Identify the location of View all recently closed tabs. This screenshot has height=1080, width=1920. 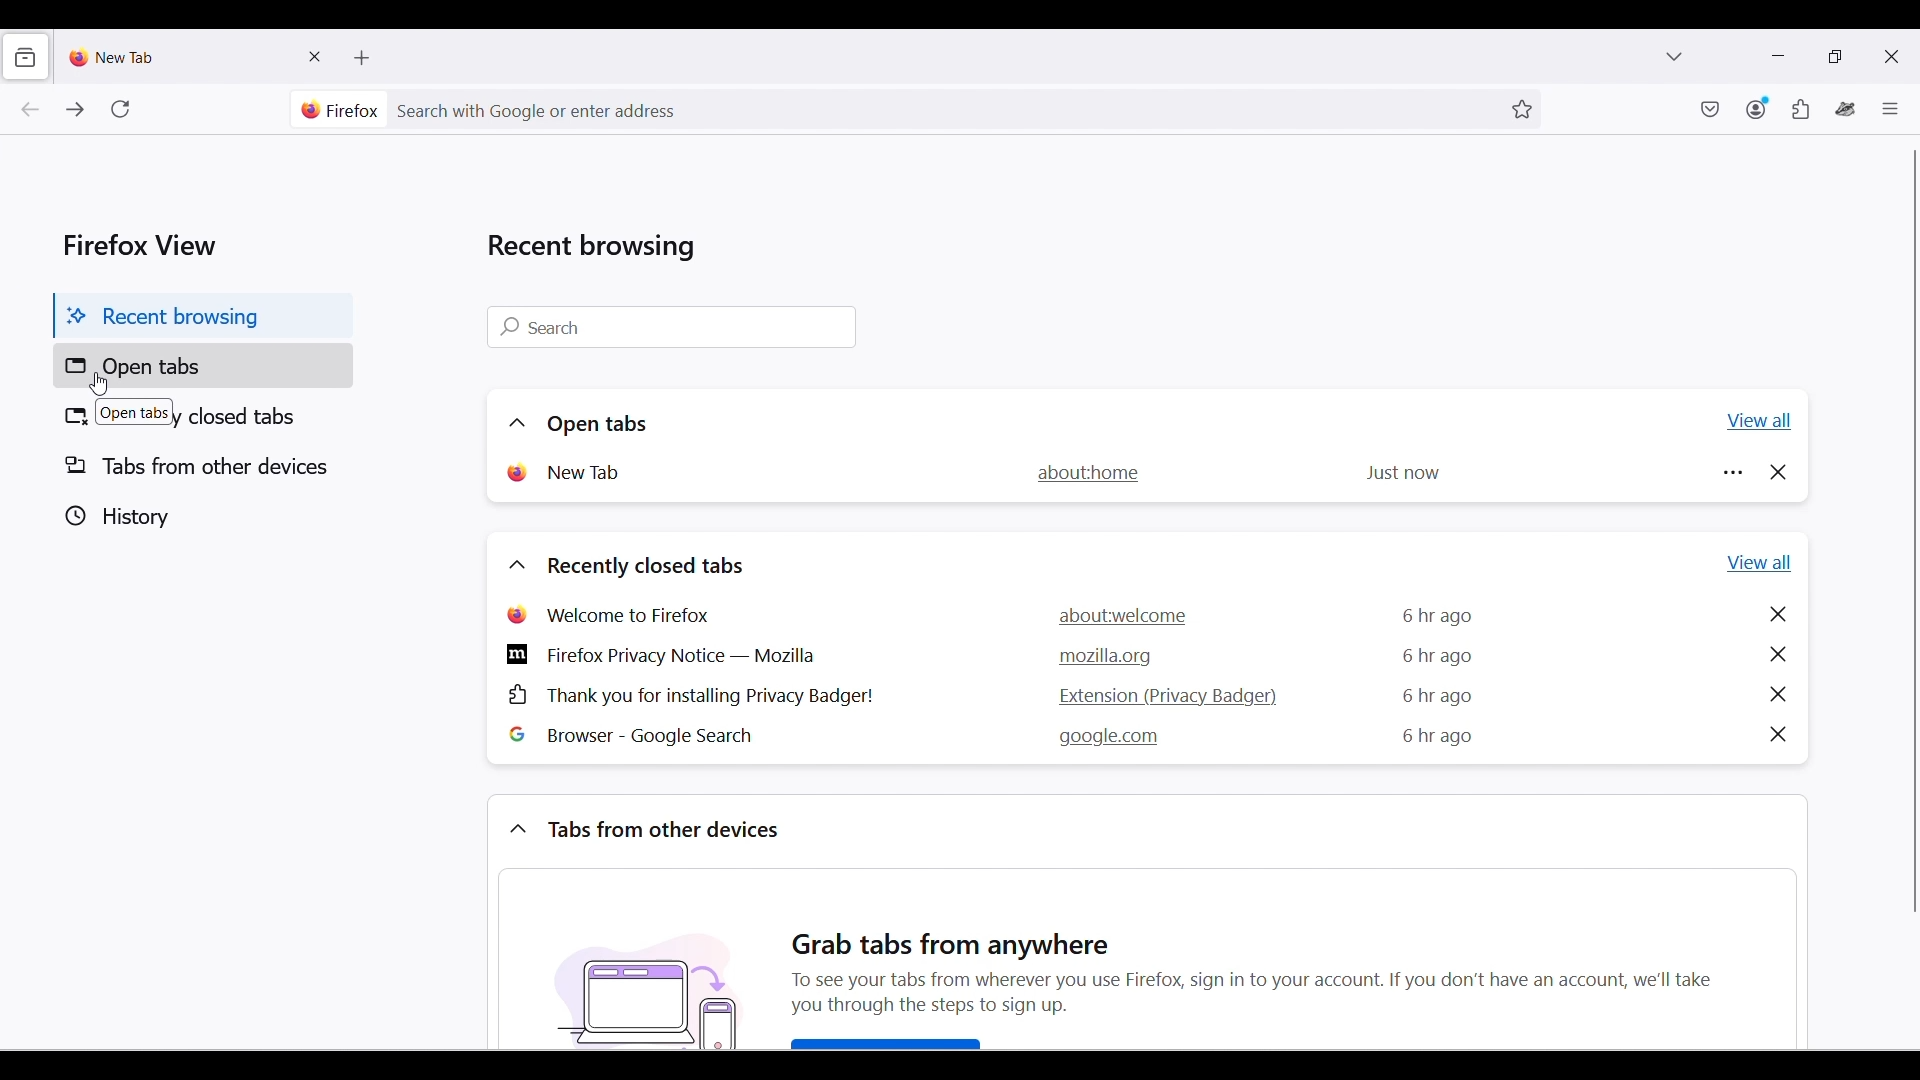
(1760, 563).